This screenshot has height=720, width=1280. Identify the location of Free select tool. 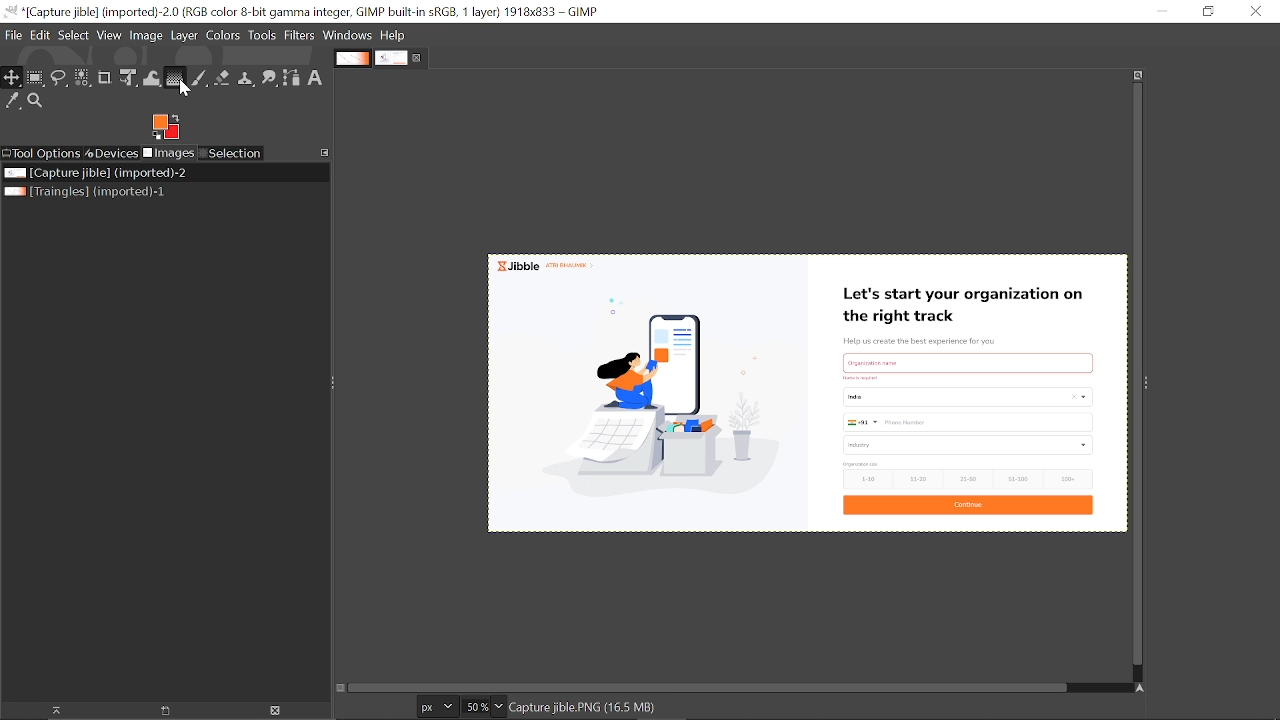
(60, 79).